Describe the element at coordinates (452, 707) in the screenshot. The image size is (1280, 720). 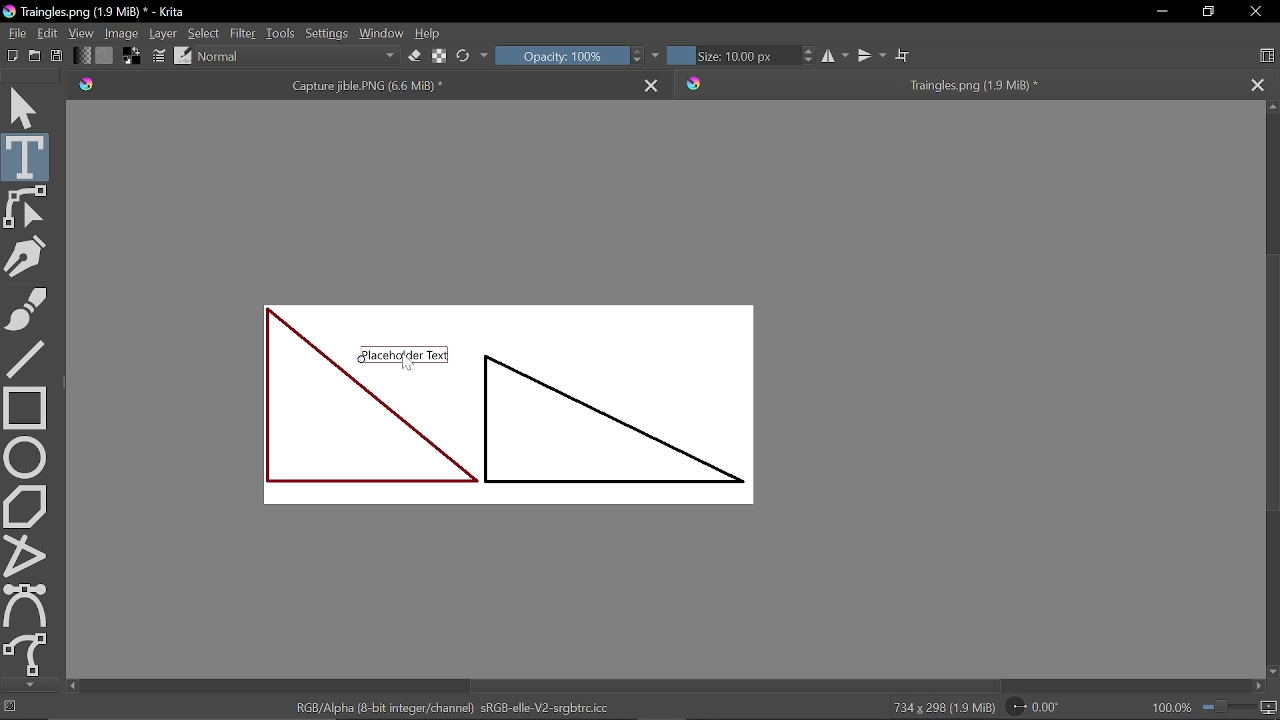
I see `RGB/Alpha (8-bit integer/channel) sRGB-elle-V2-srgbtrc.icc` at that location.